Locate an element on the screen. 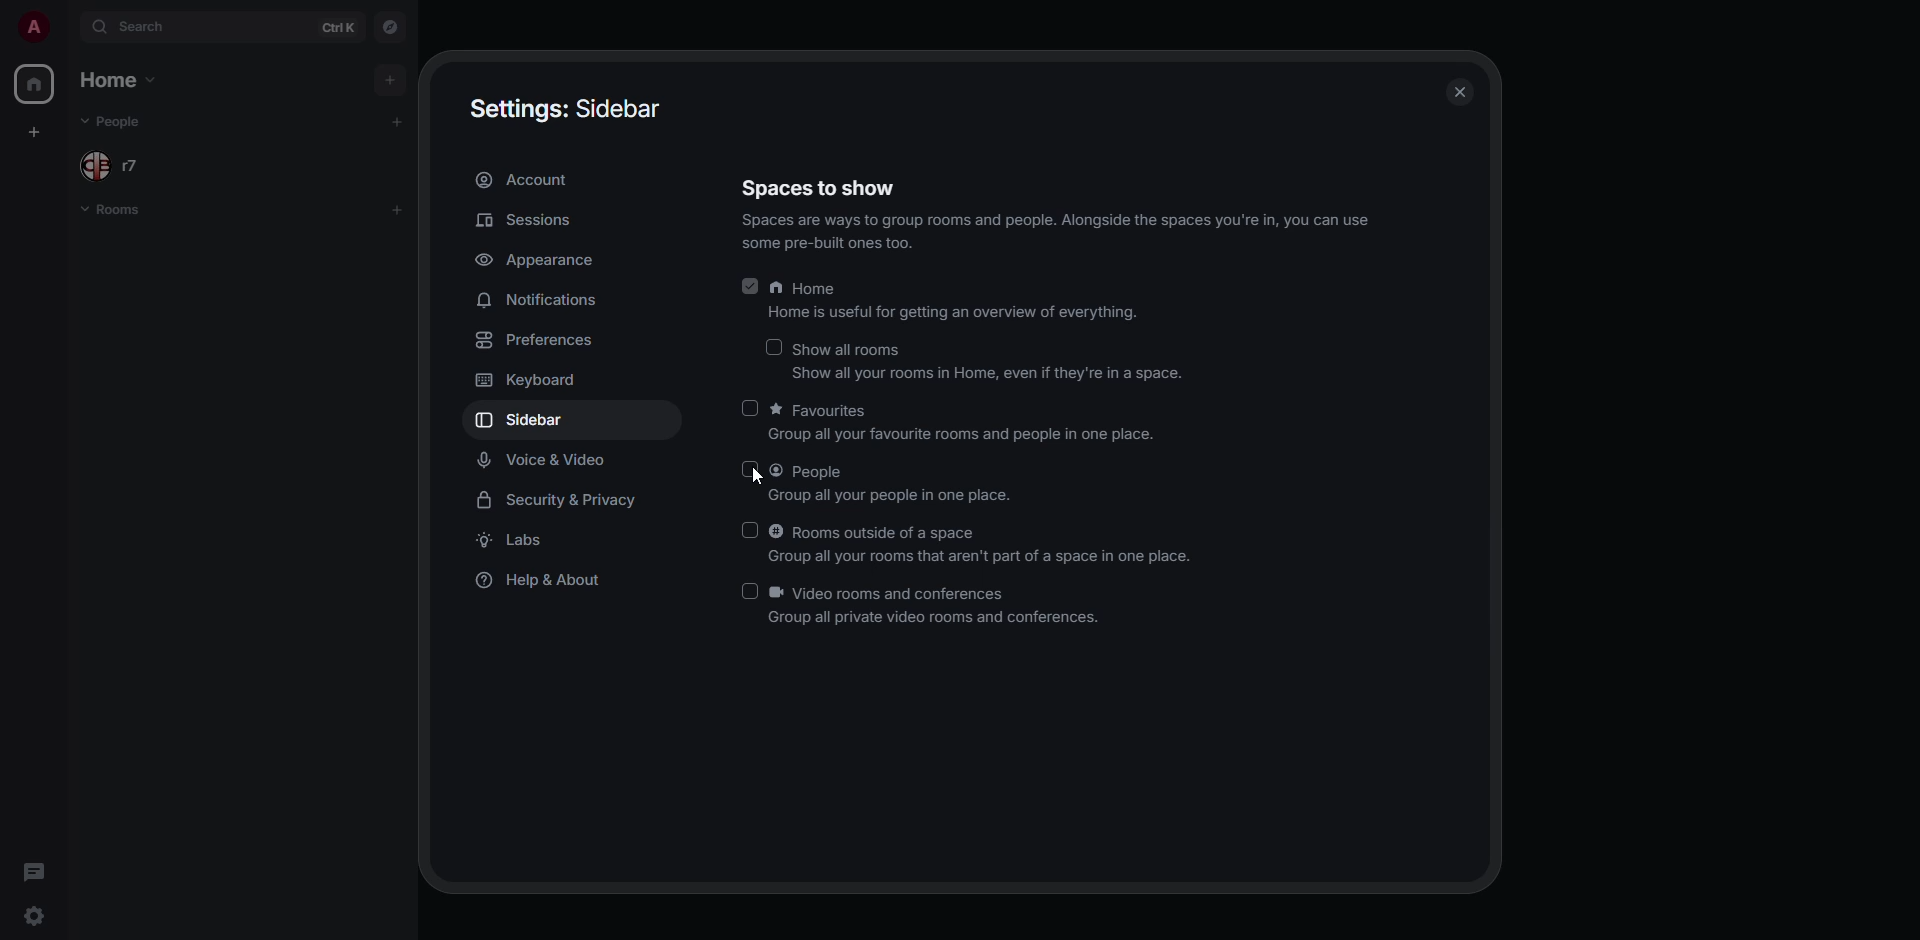 The width and height of the screenshot is (1920, 940). click to enable is located at coordinates (775, 345).